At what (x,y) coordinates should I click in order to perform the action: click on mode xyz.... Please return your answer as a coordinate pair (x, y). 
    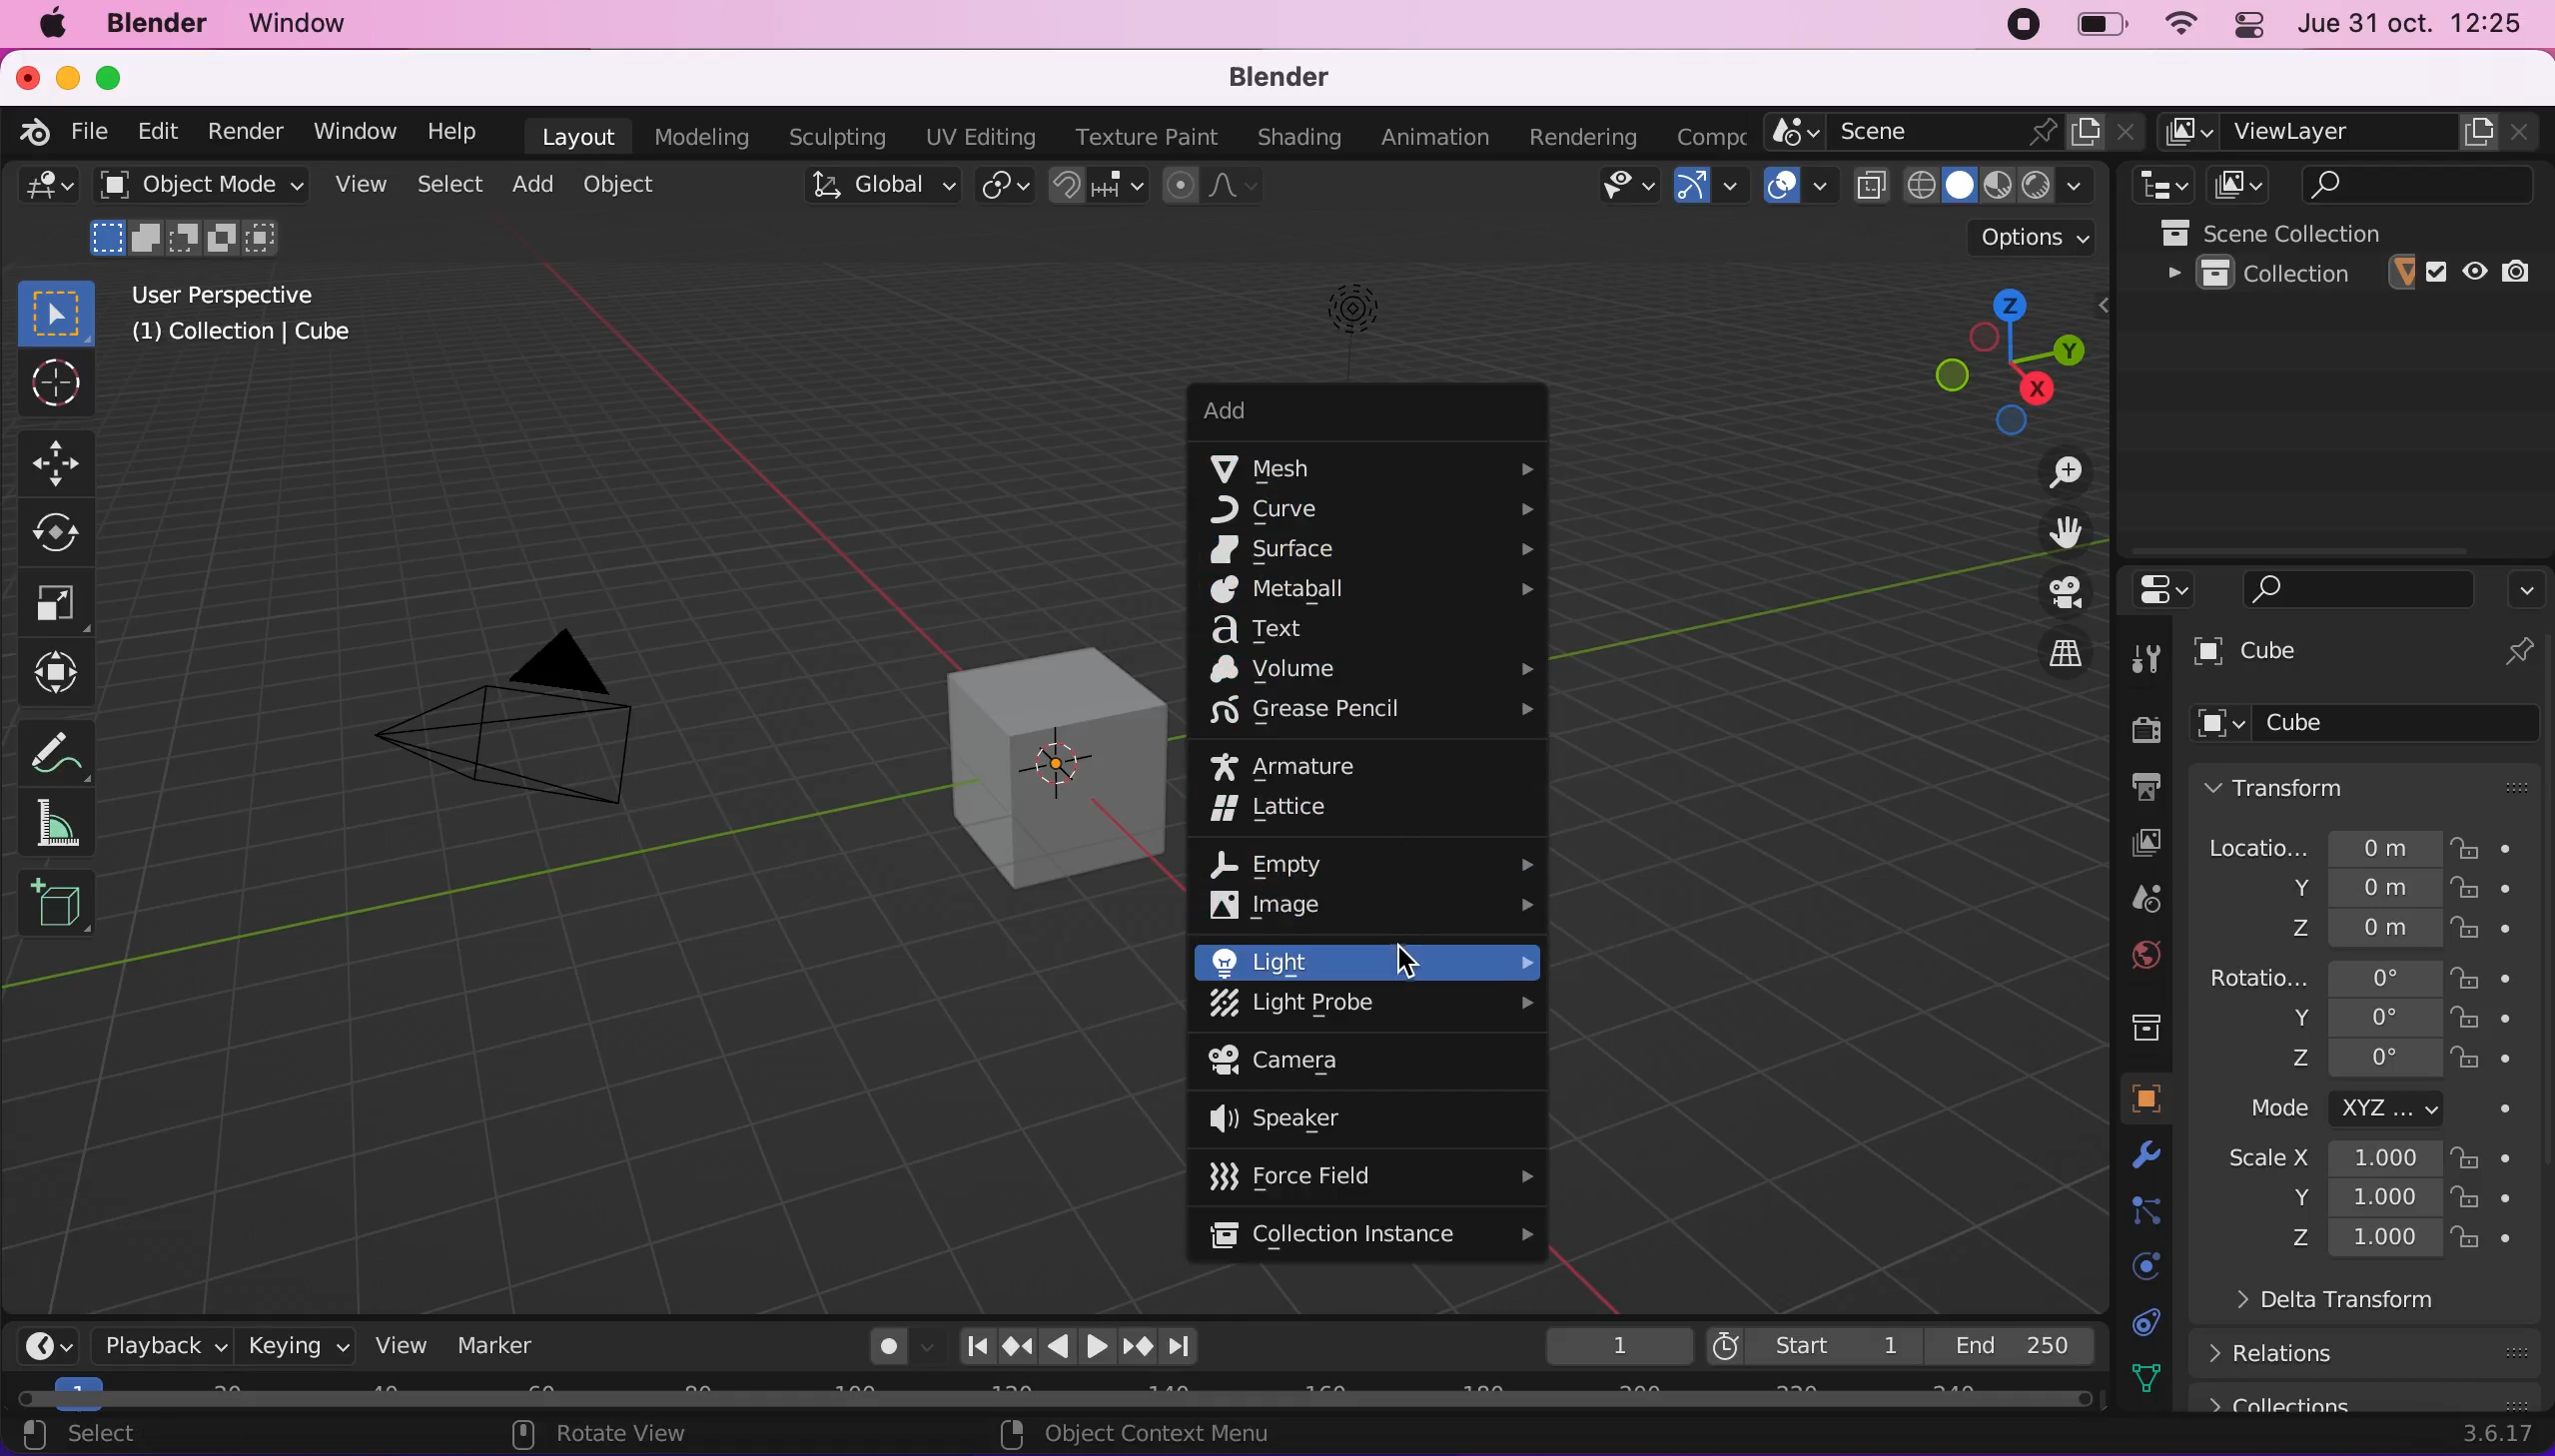
    Looking at the image, I should click on (2371, 1109).